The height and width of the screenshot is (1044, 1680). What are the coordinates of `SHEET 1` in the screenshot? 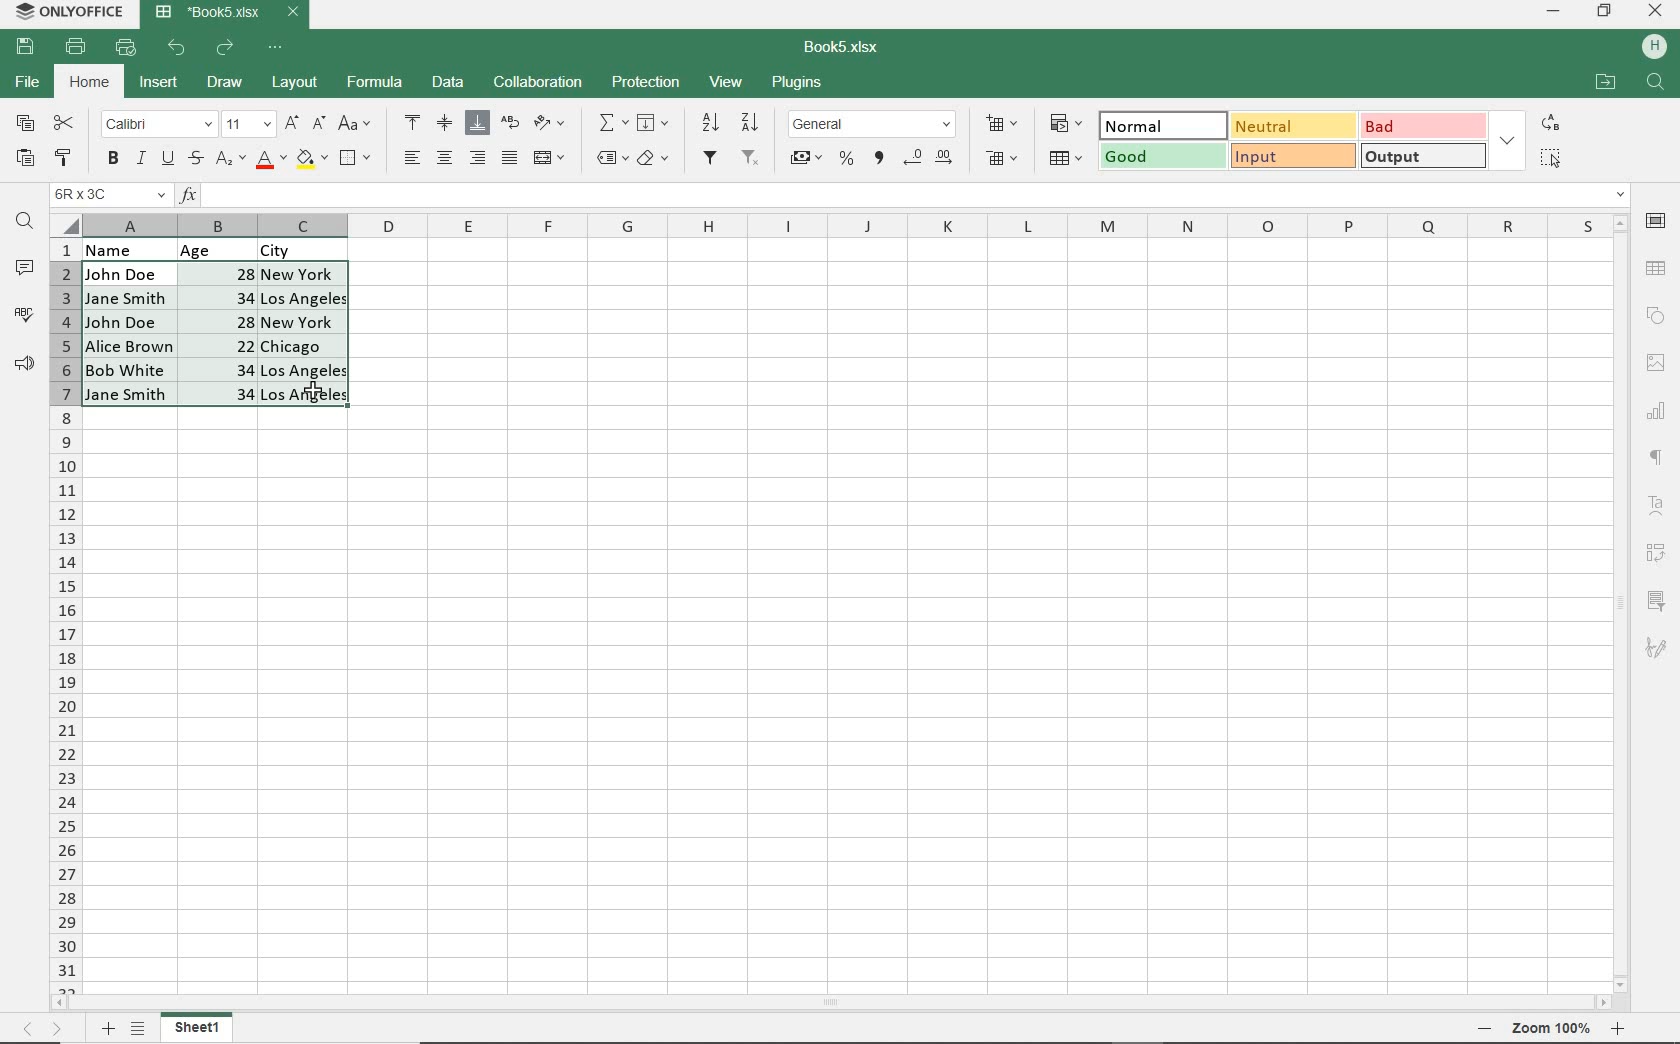 It's located at (199, 1028).